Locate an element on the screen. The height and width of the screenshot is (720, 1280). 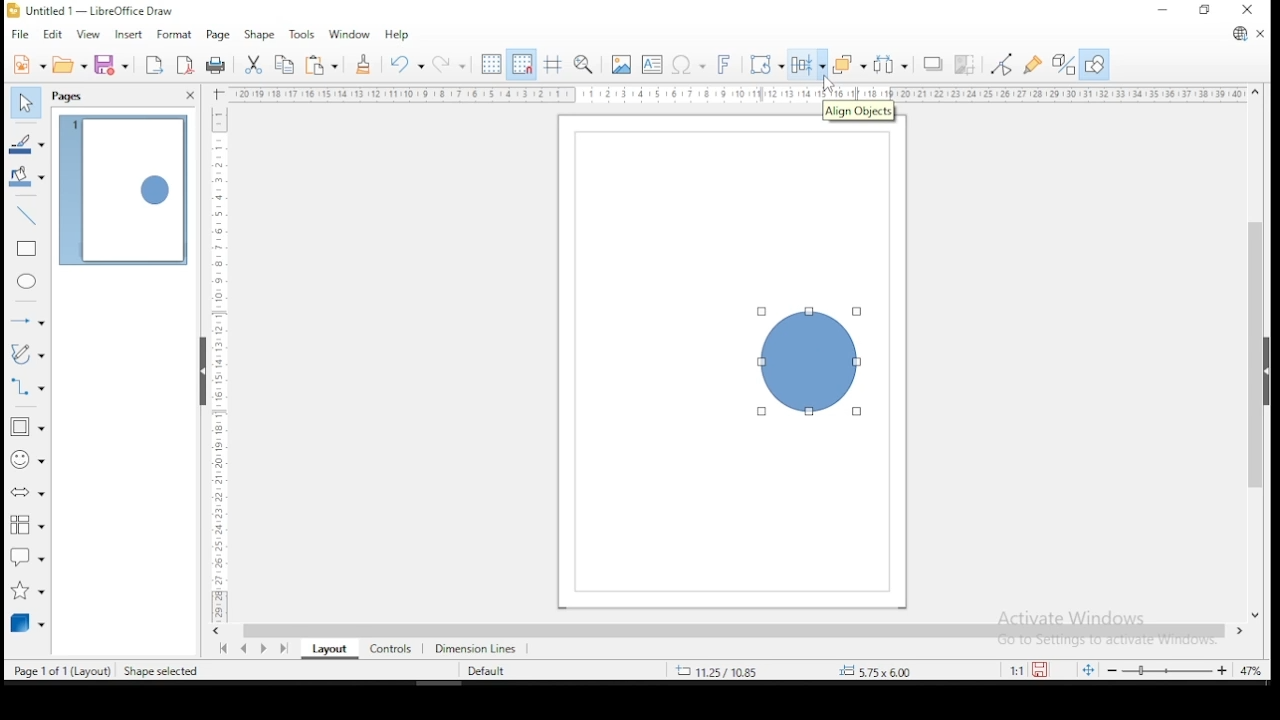
insert image is located at coordinates (620, 65).